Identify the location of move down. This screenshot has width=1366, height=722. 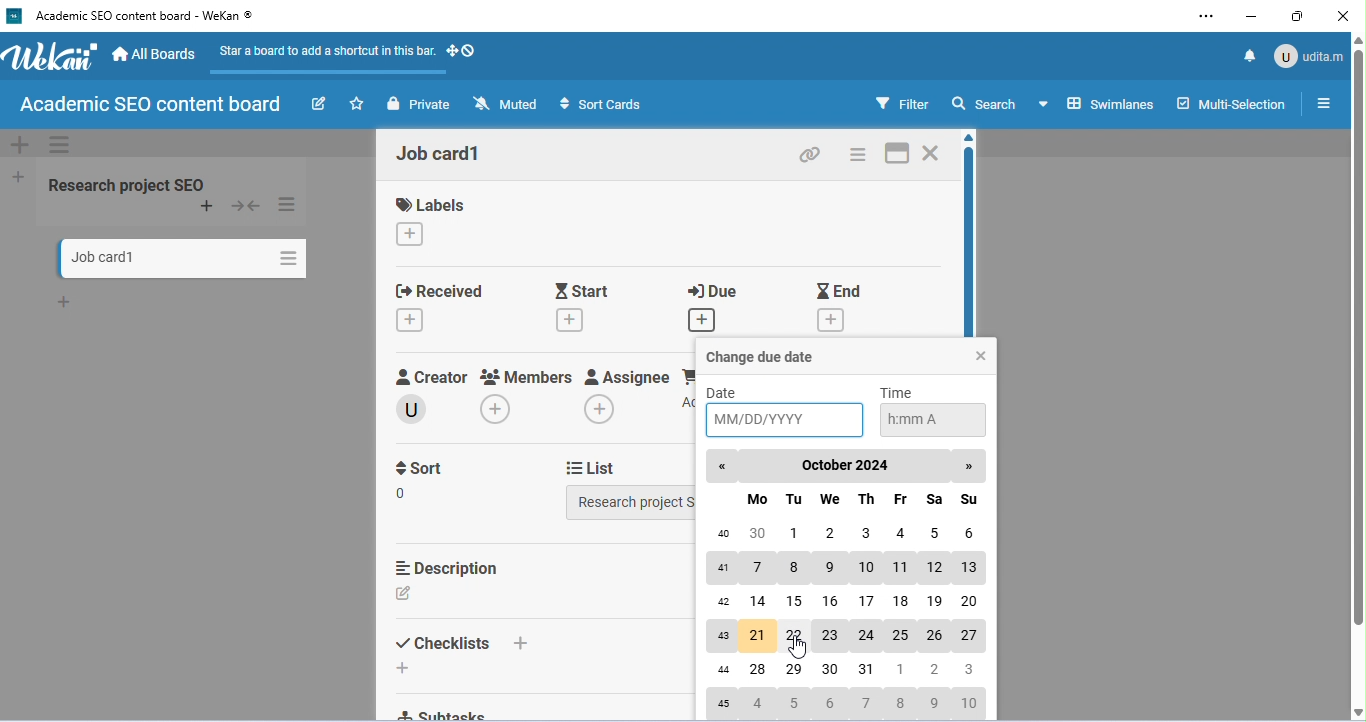
(1357, 713).